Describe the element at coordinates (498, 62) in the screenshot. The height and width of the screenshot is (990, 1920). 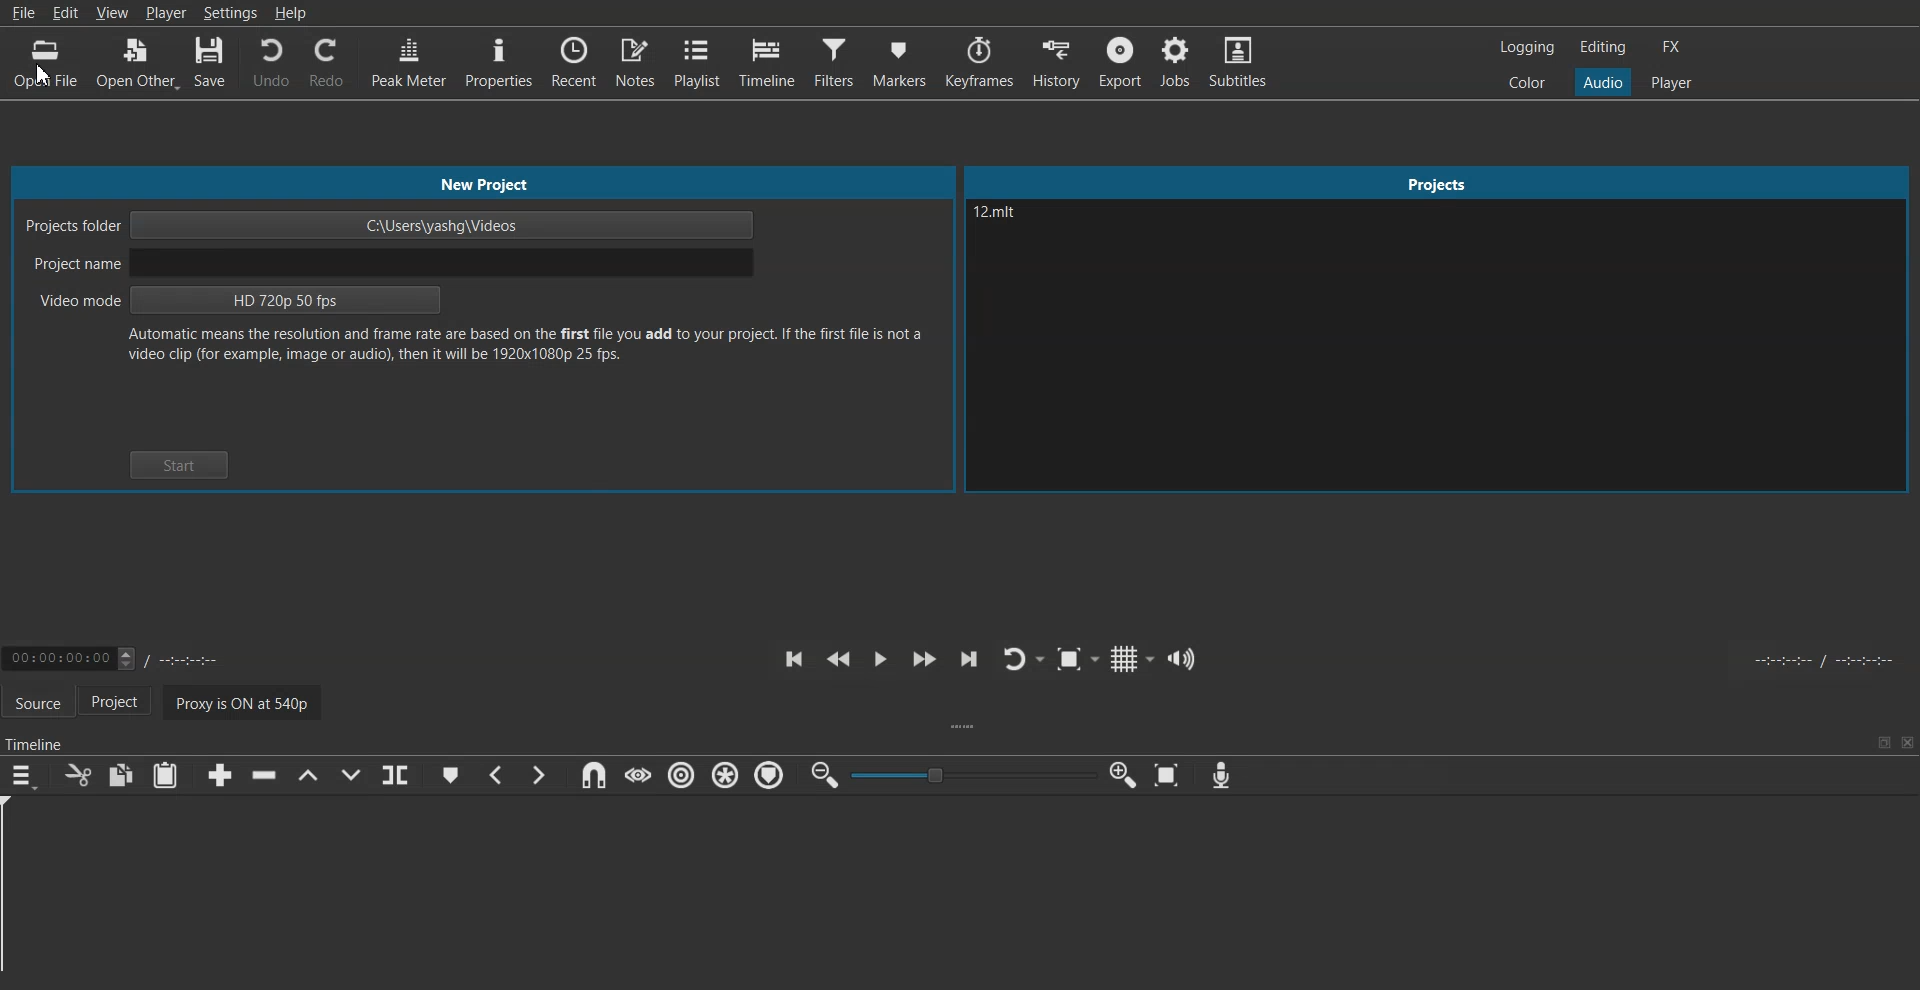
I see `Properties` at that location.